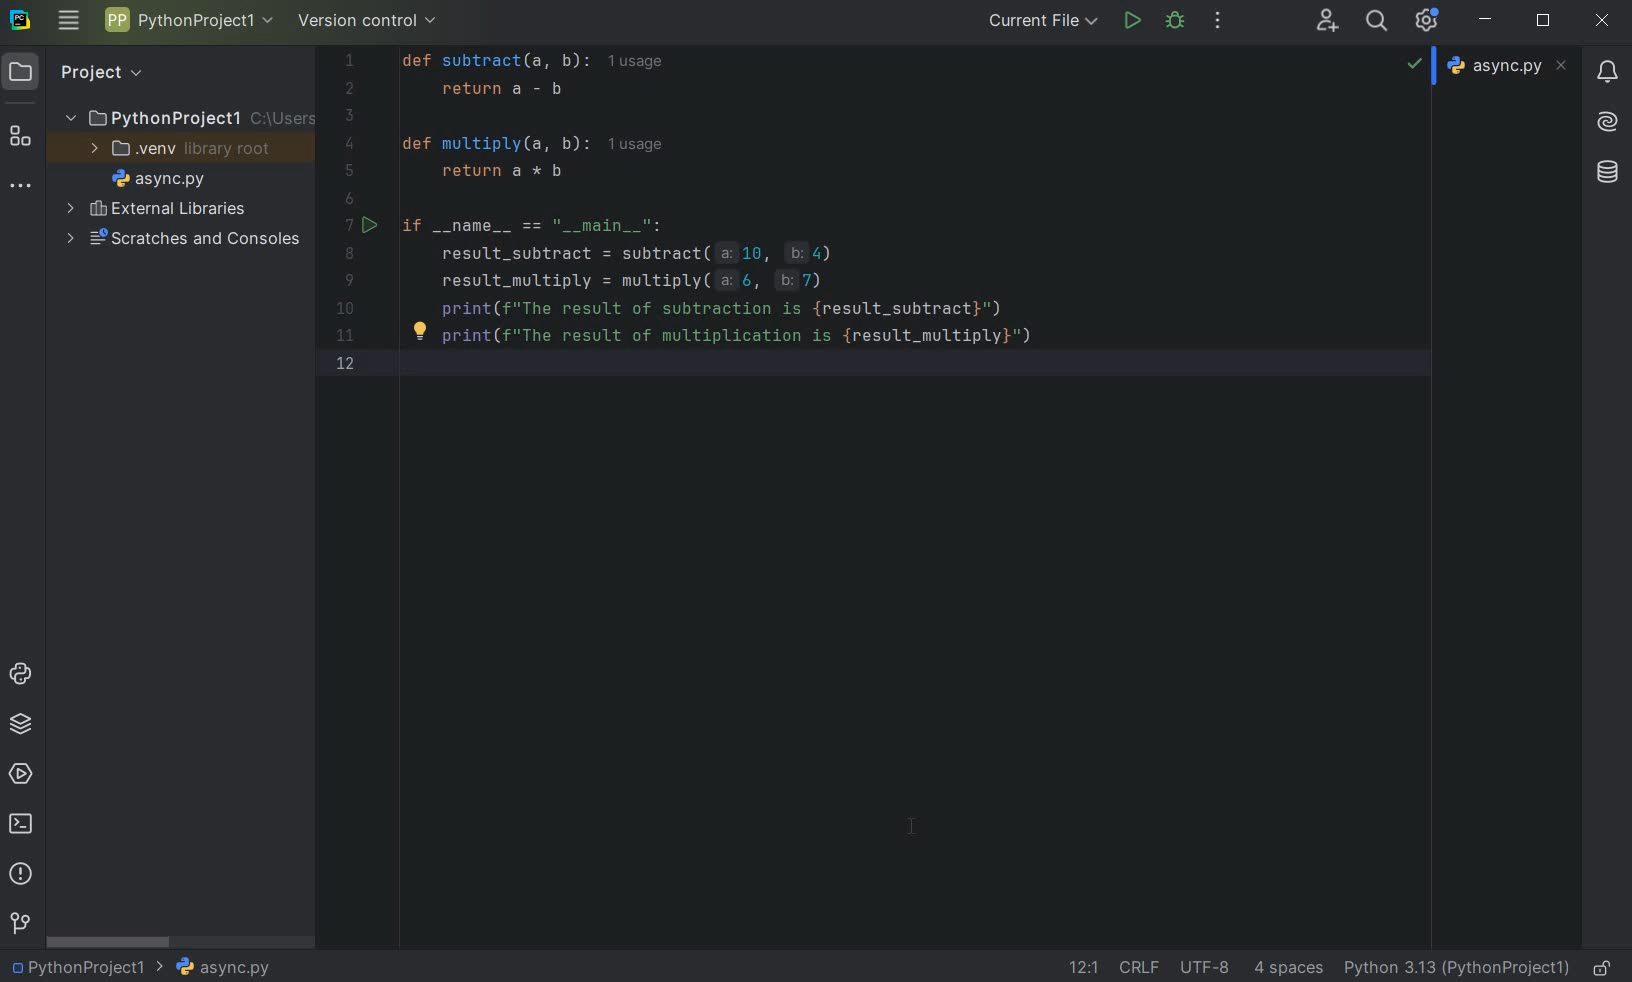  I want to click on RESTORE DOWN, so click(1544, 18).